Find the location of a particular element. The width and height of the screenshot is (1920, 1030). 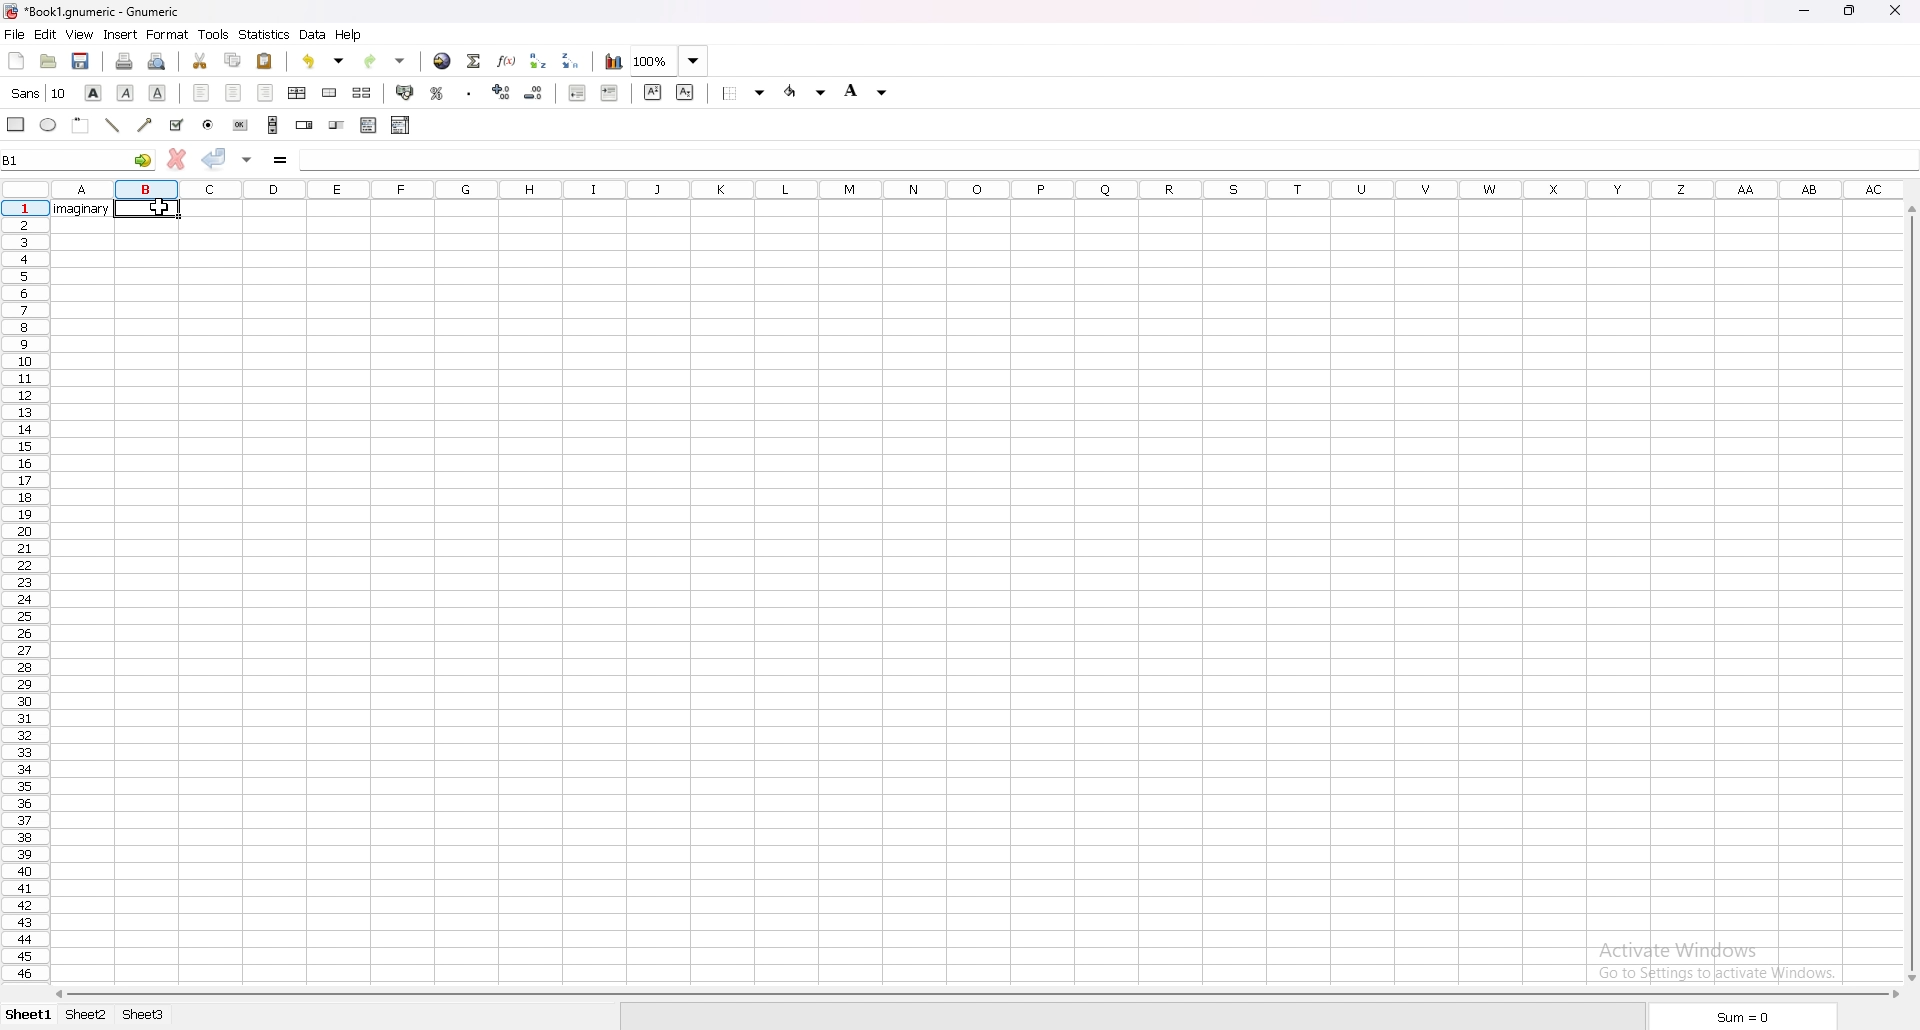

function is located at coordinates (507, 60).